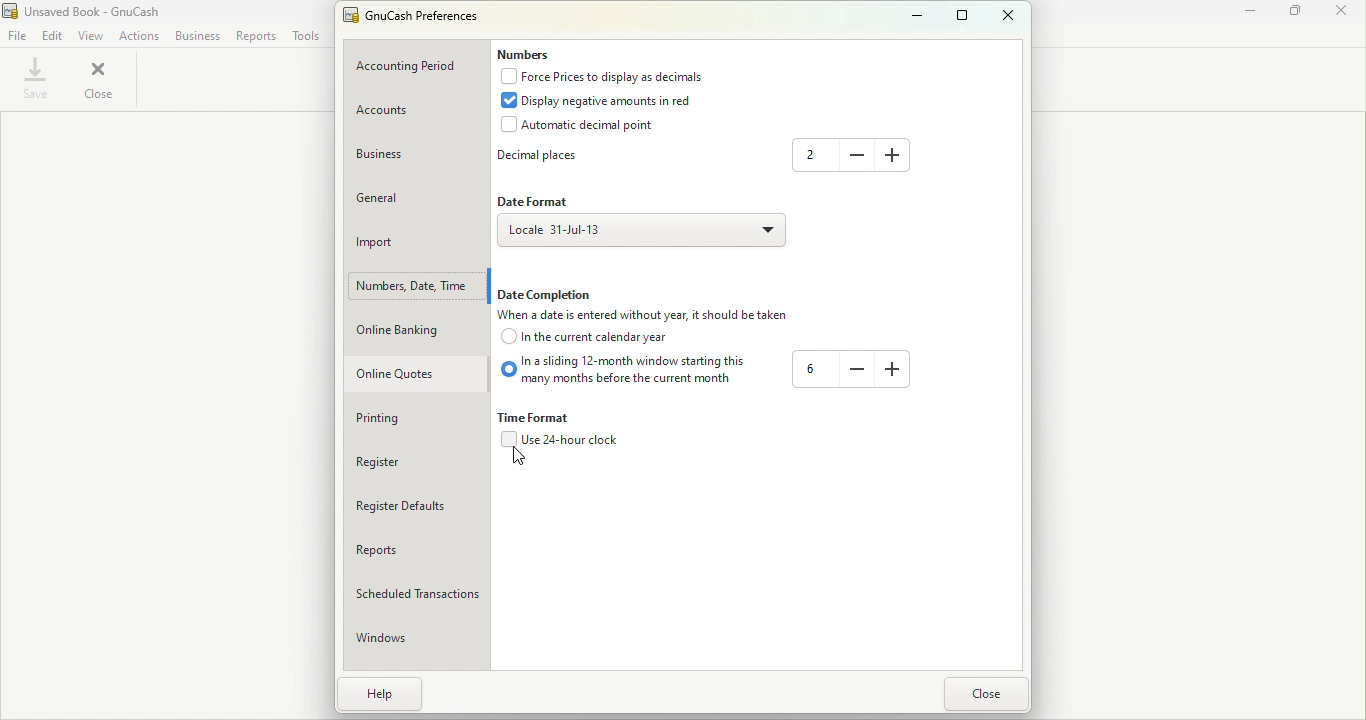 The image size is (1366, 720). What do you see at coordinates (420, 592) in the screenshot?
I see `Scheduled transactions` at bounding box center [420, 592].